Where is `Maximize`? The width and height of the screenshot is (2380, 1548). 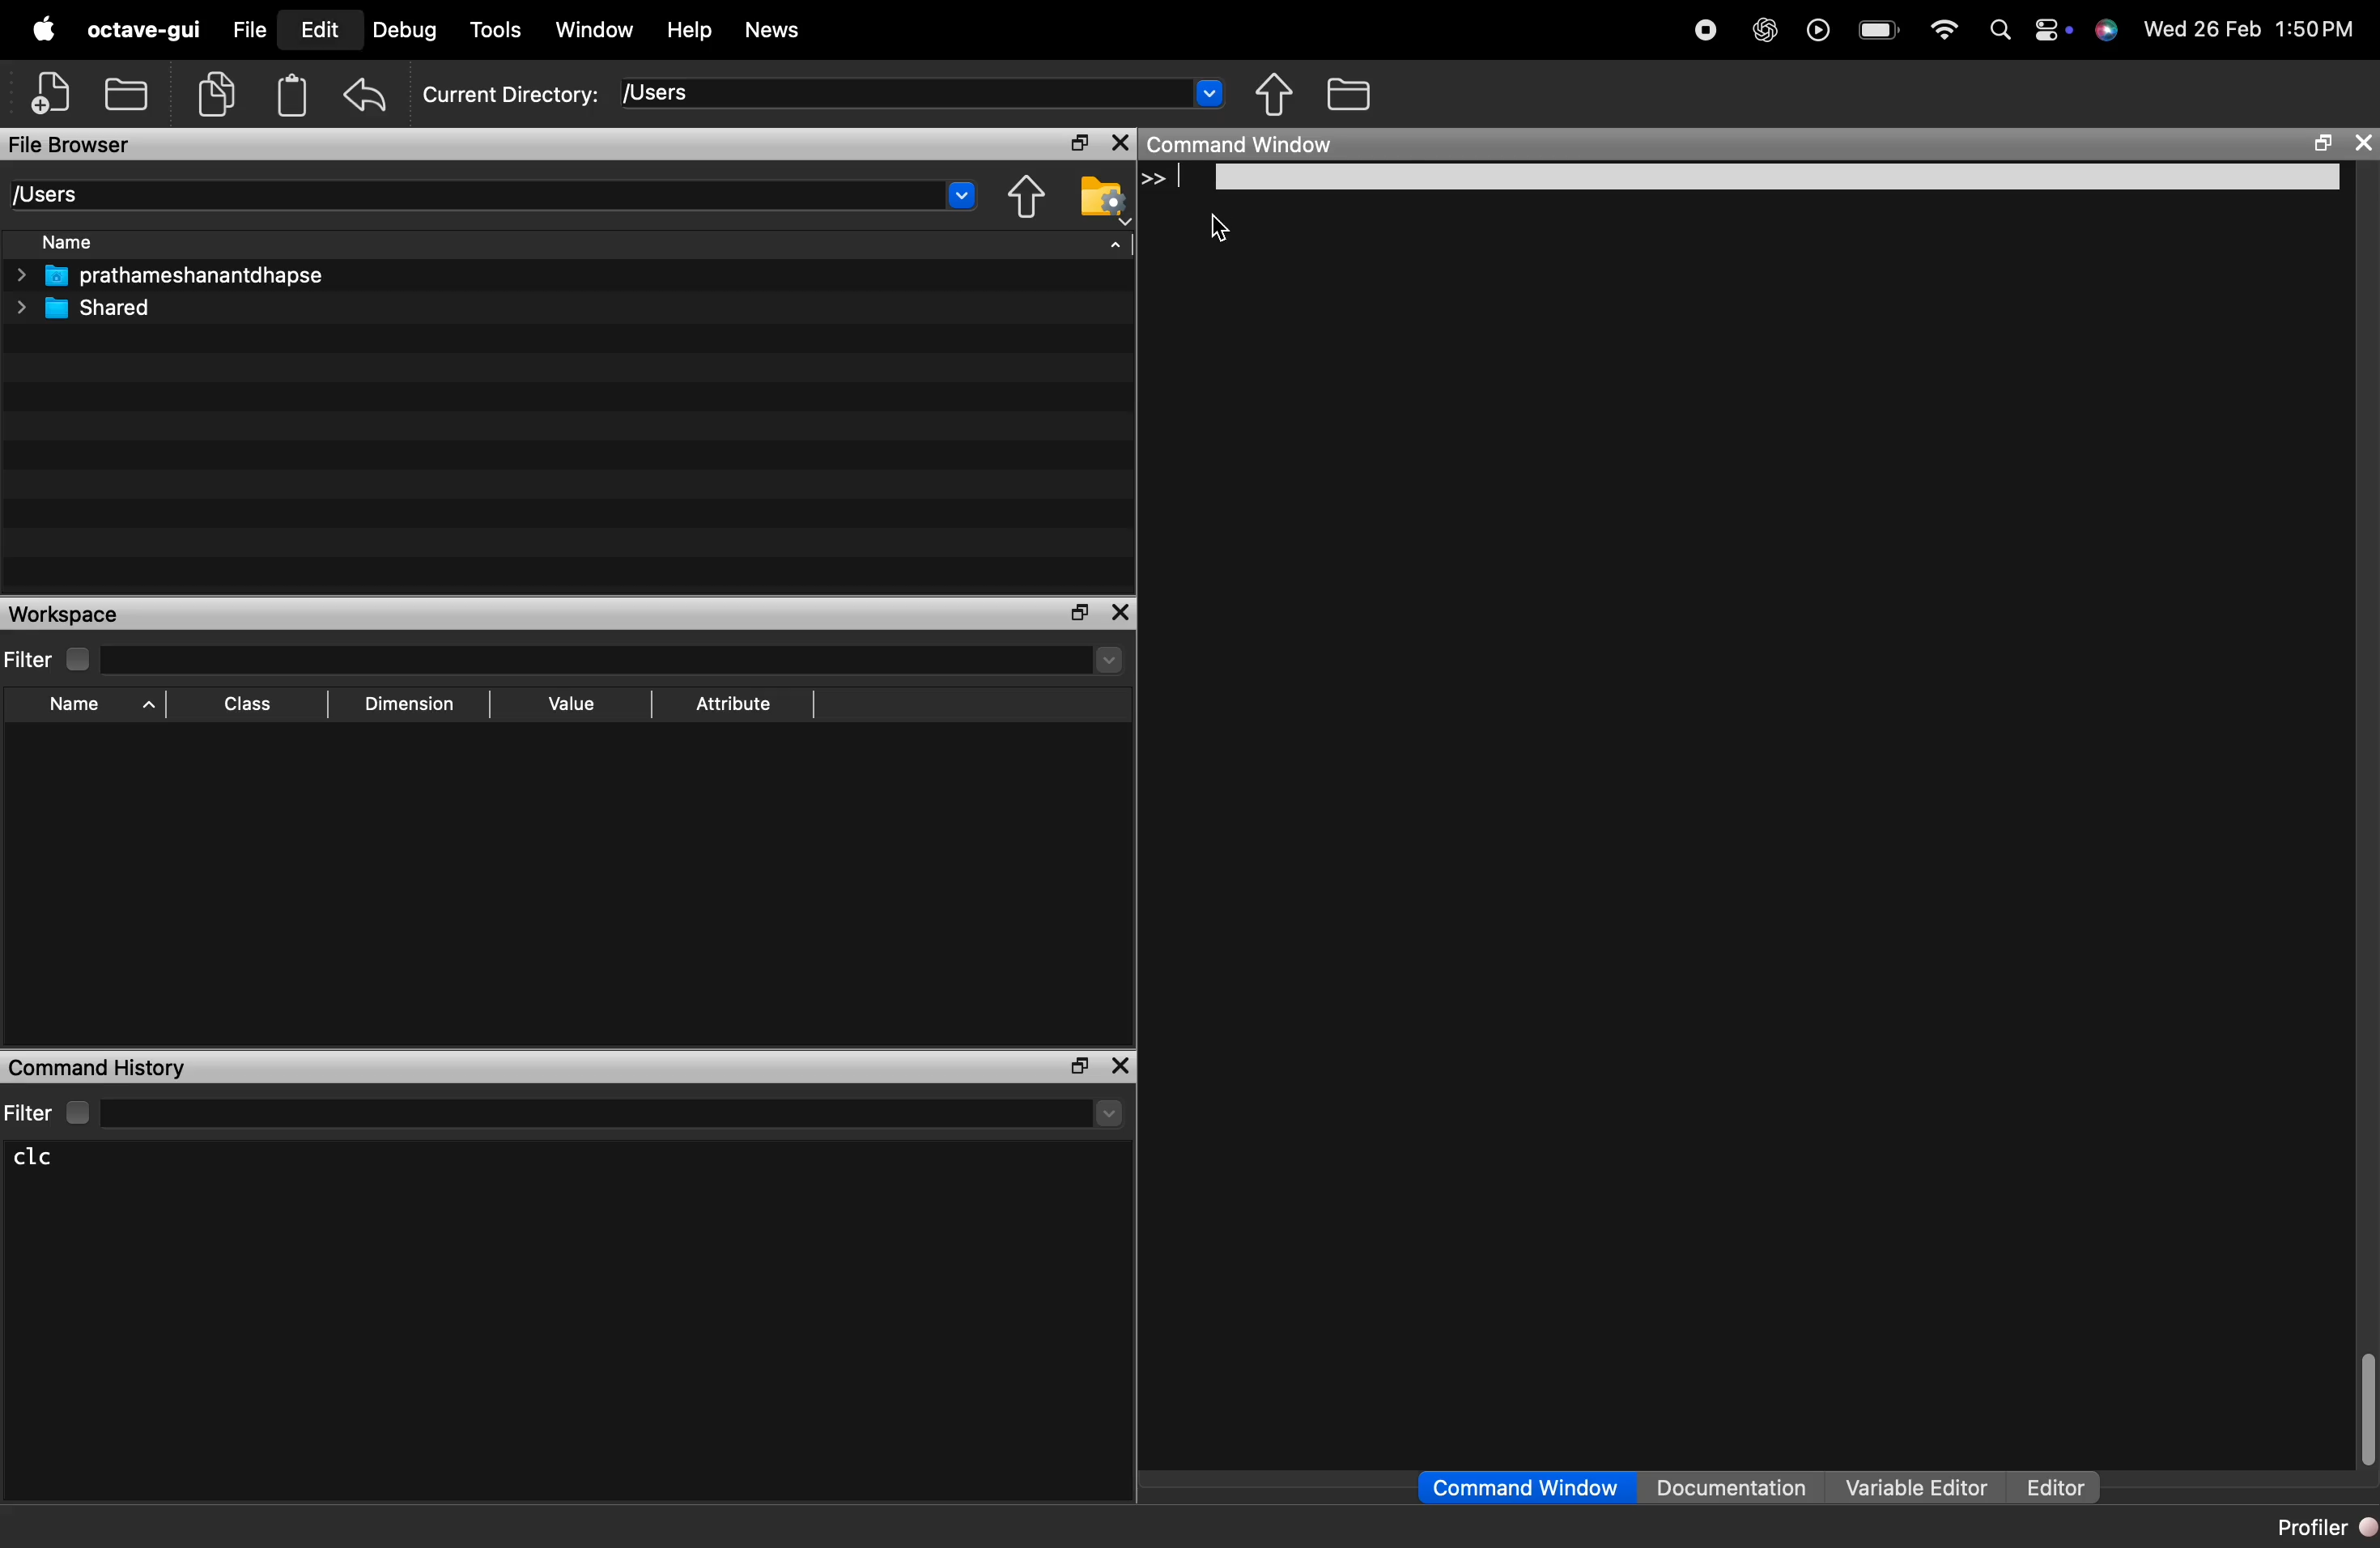
Maximize is located at coordinates (1080, 145).